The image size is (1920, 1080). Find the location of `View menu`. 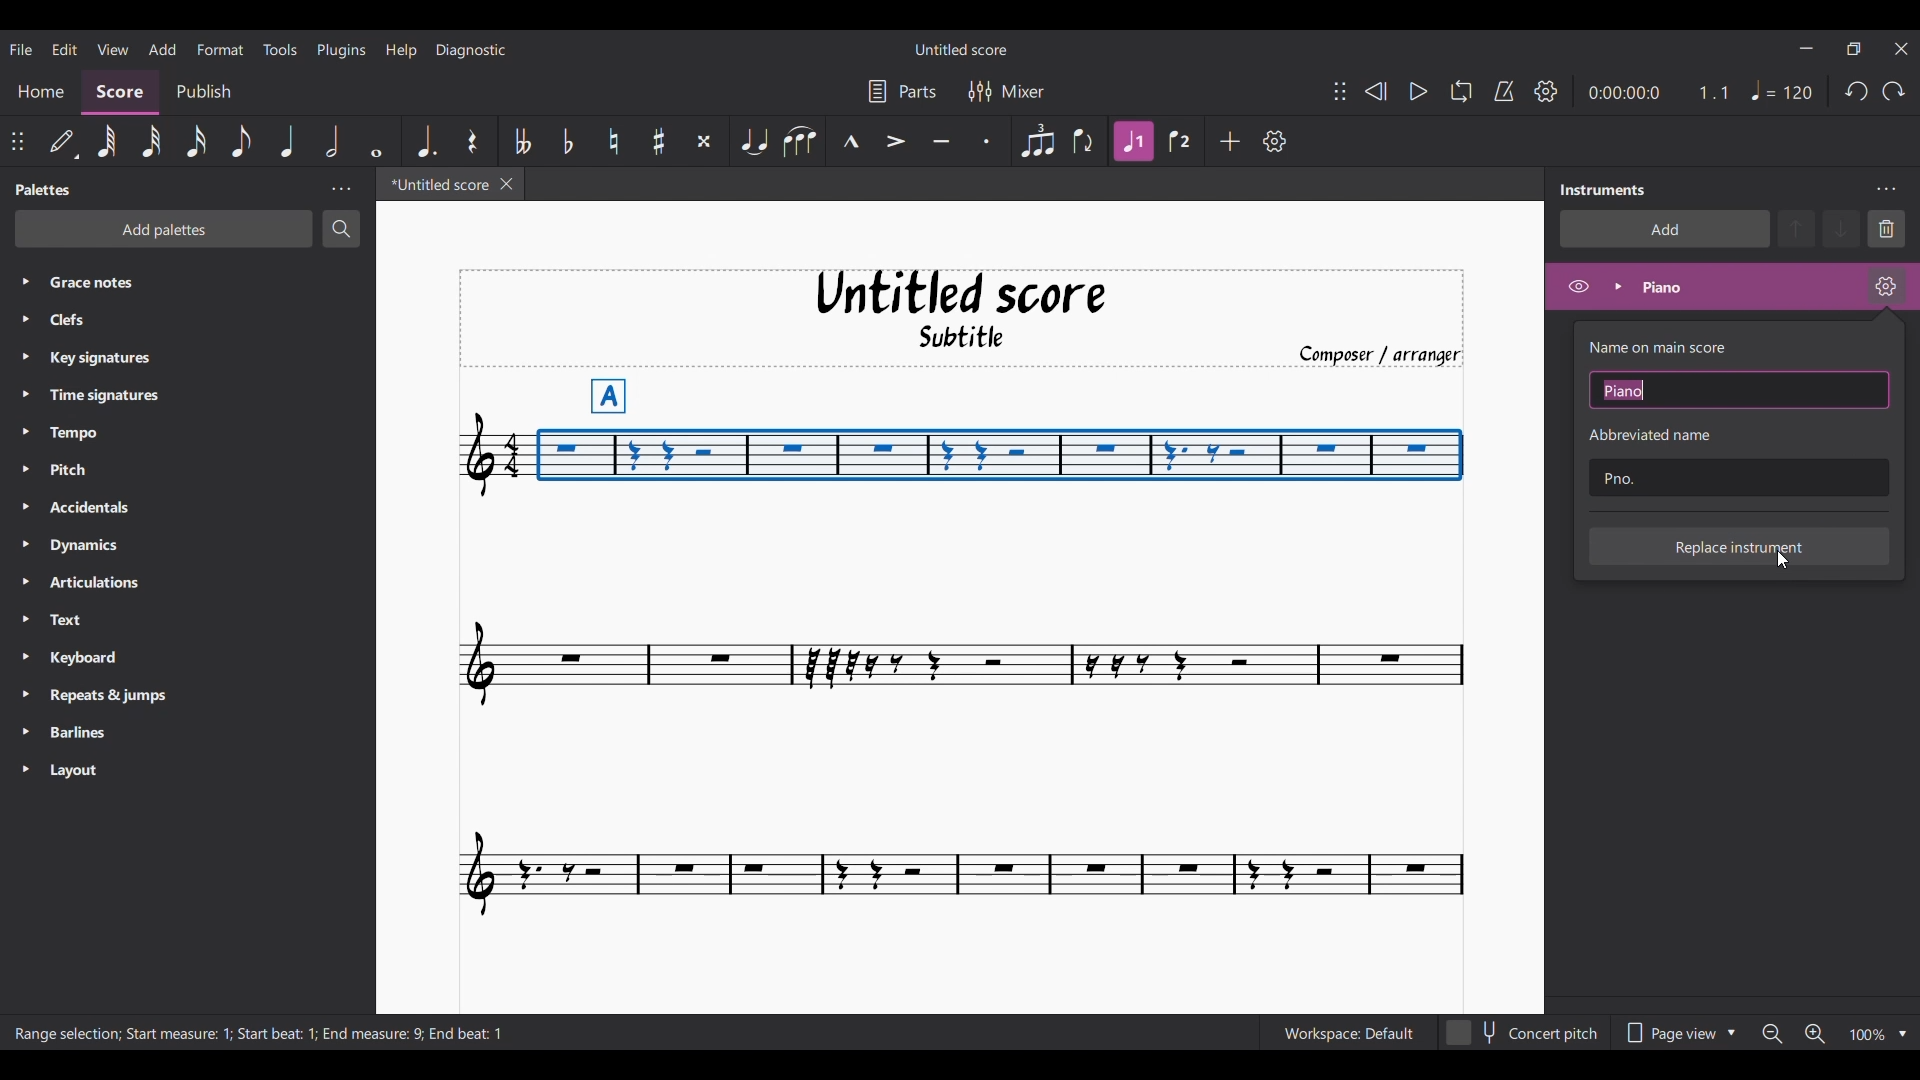

View menu is located at coordinates (111, 48).